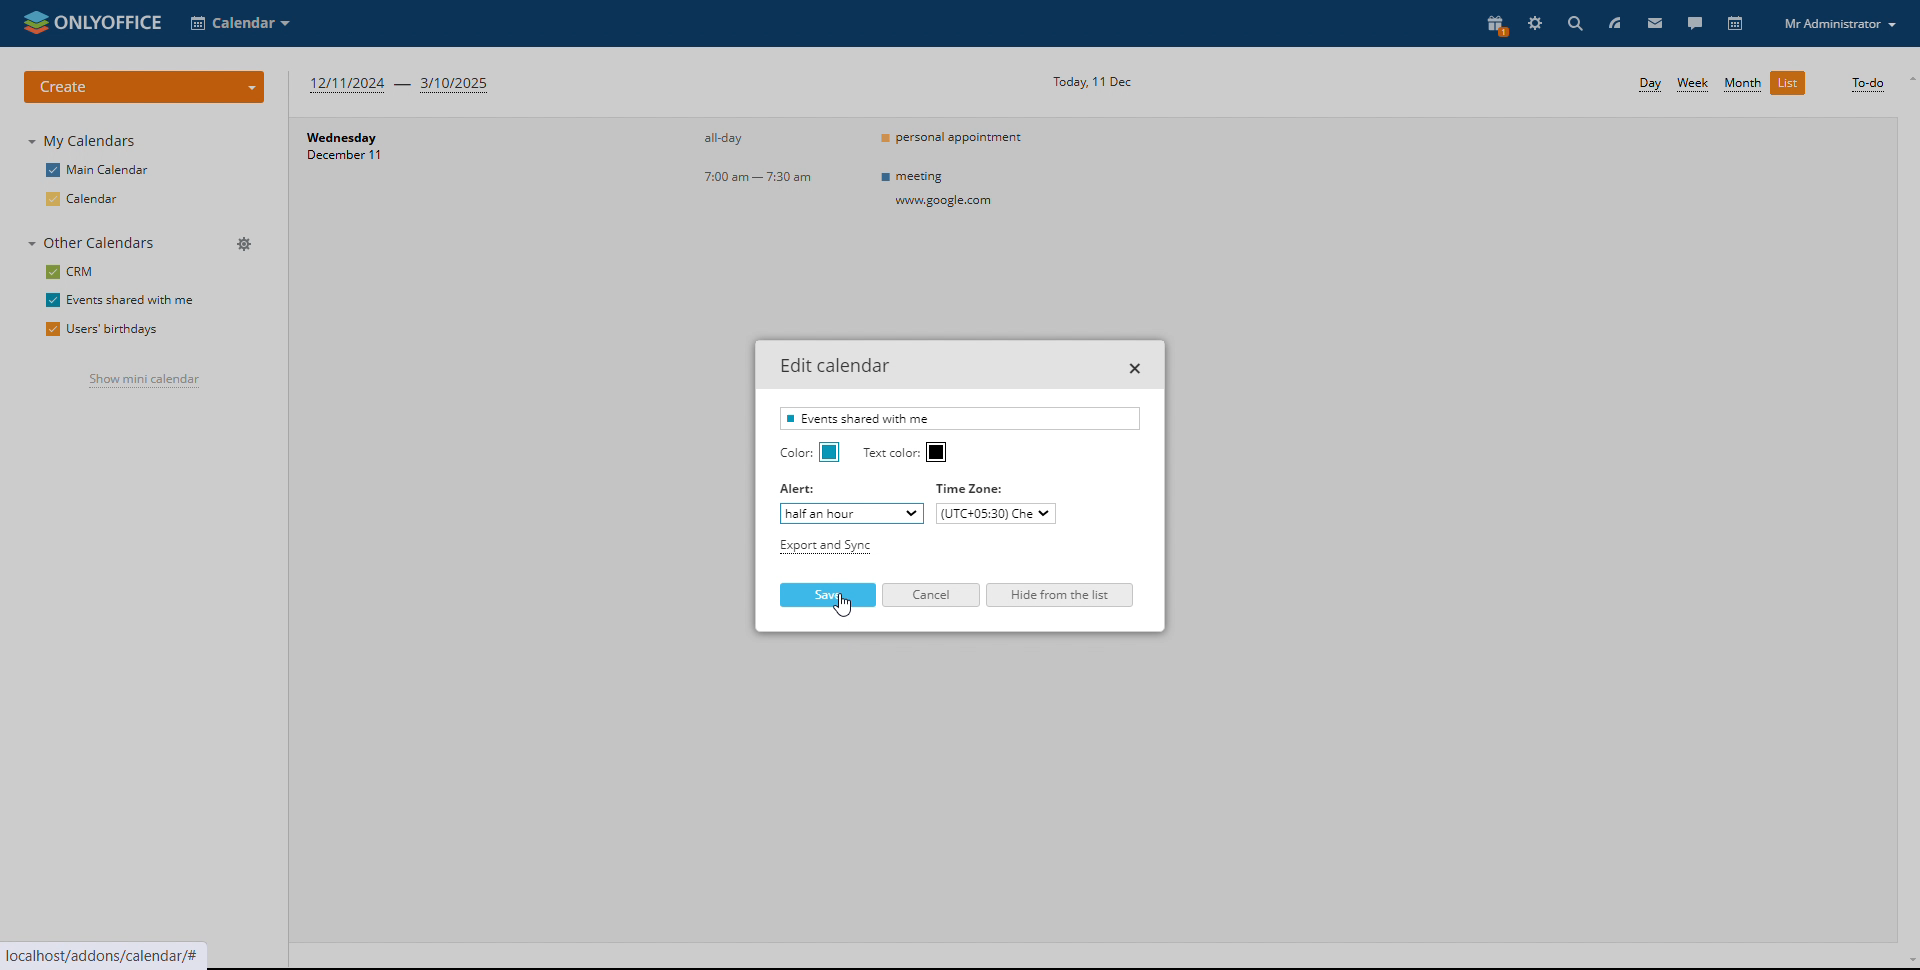 The width and height of the screenshot is (1920, 970). I want to click on feed, so click(1613, 24).